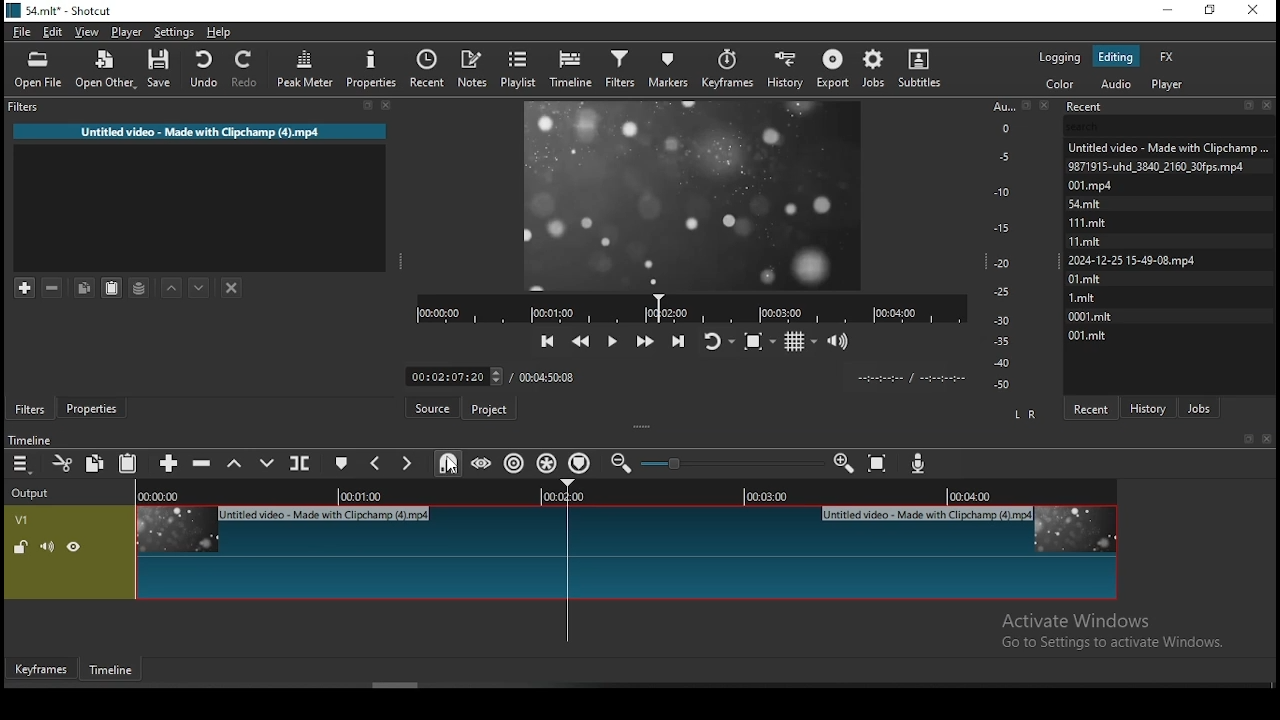  Describe the element at coordinates (924, 69) in the screenshot. I see `subtitles` at that location.